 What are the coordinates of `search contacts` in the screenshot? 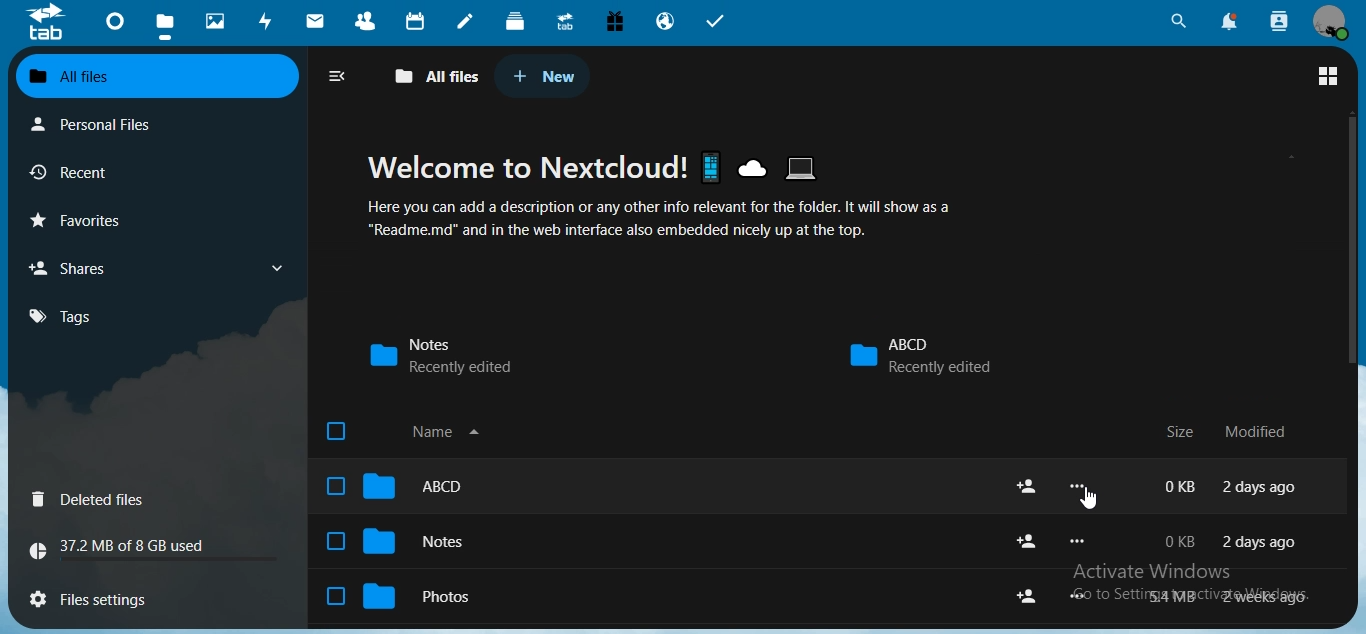 It's located at (1278, 23).